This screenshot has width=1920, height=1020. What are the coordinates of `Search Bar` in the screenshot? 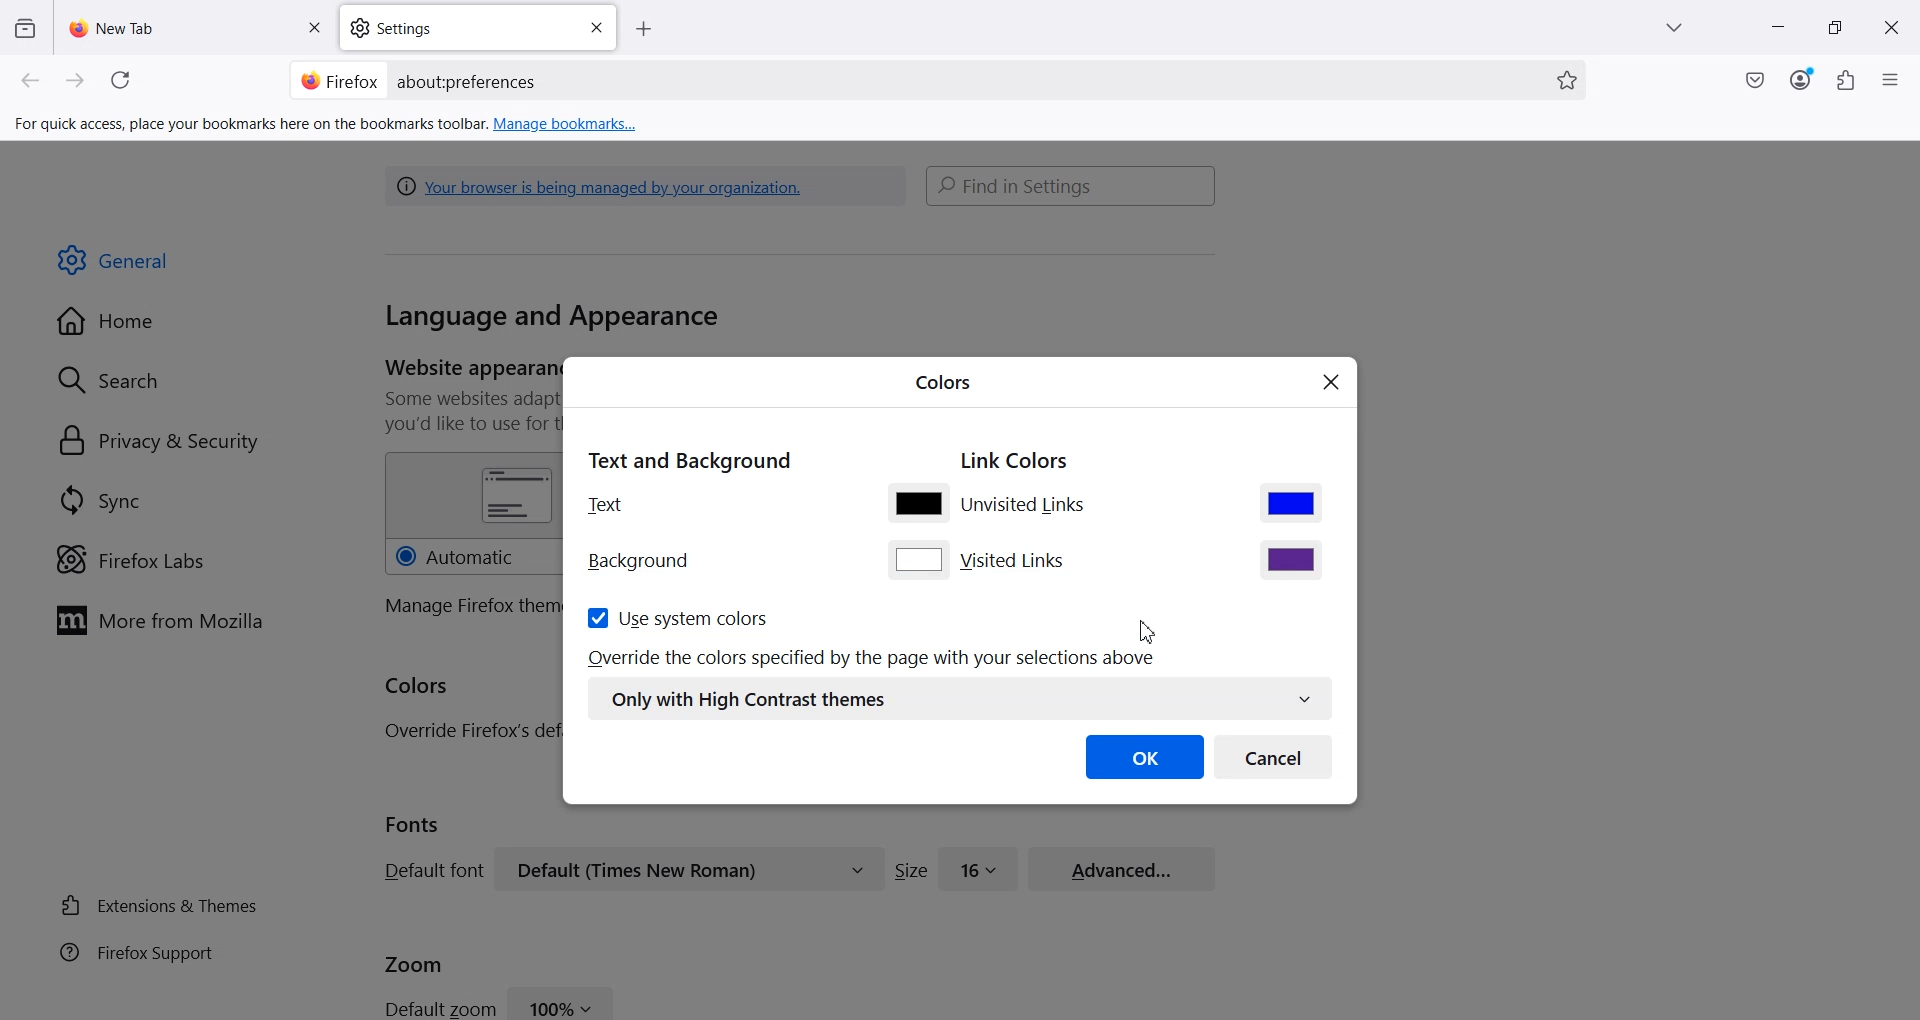 It's located at (1072, 185).